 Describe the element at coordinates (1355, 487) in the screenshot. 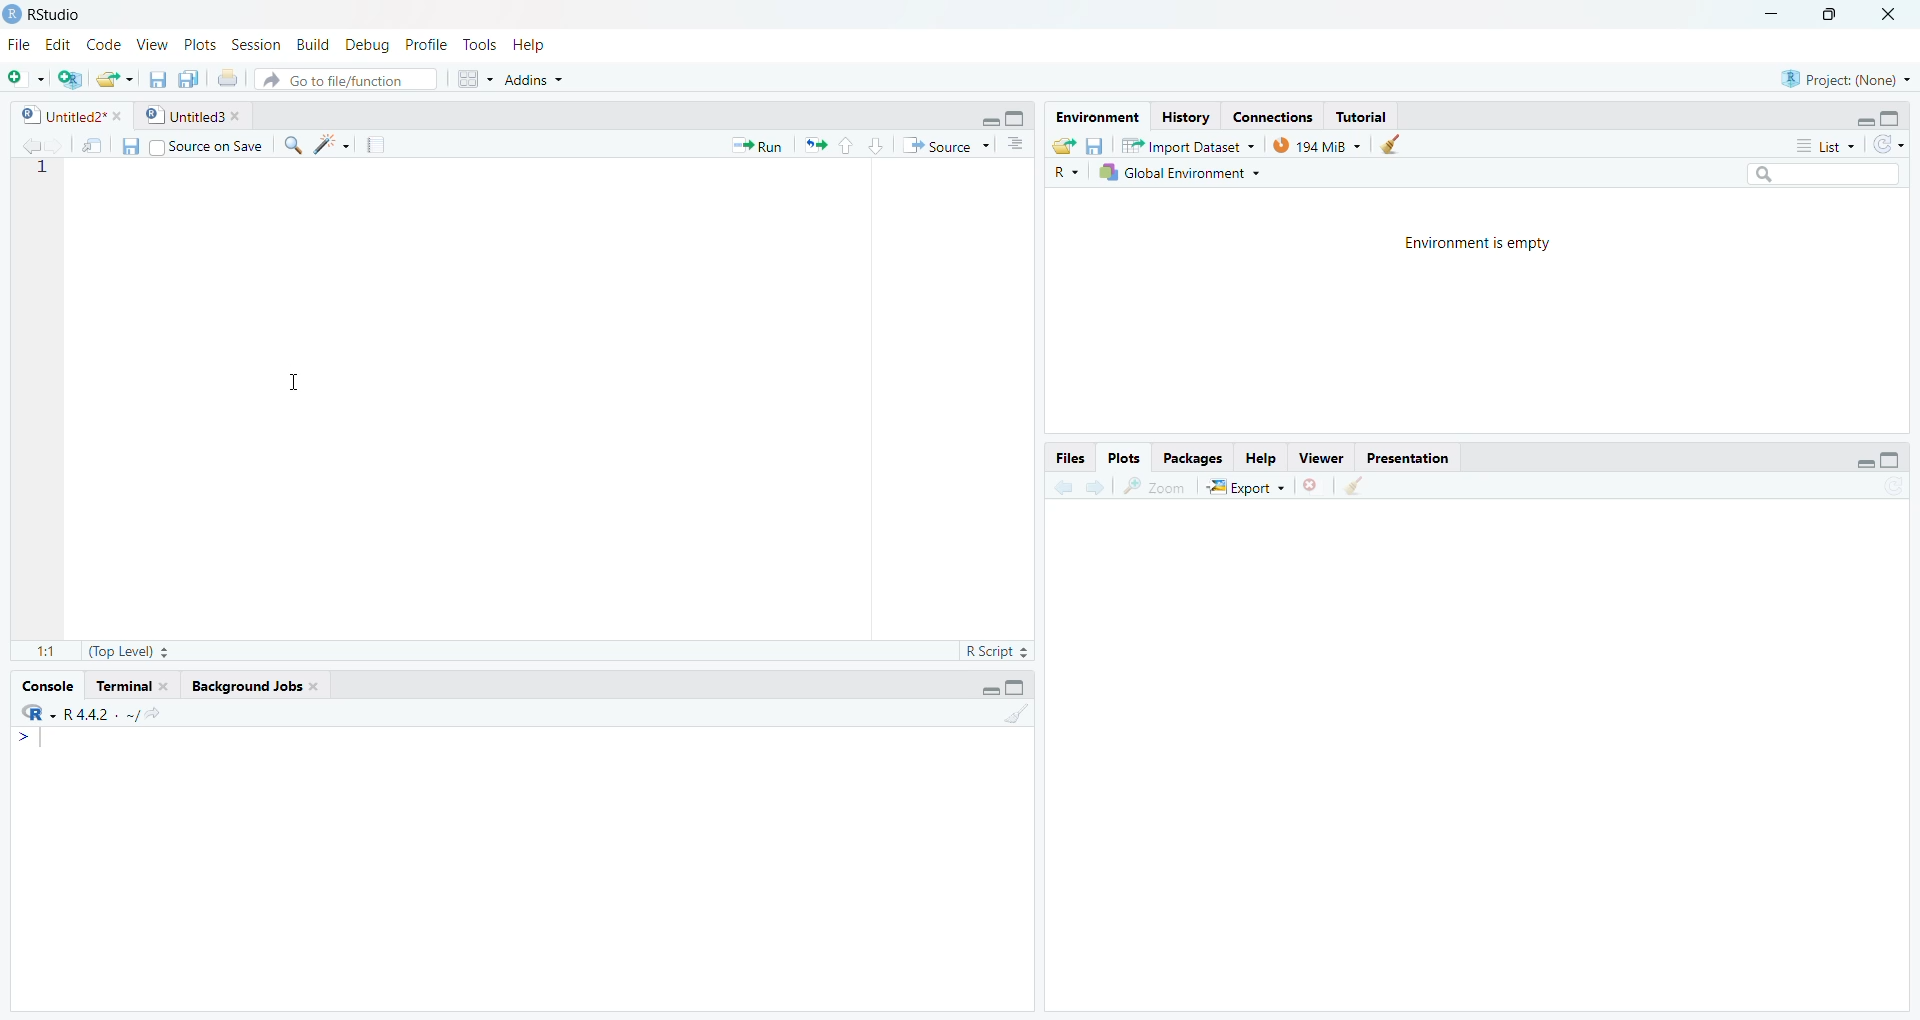

I see `cleaner` at that location.